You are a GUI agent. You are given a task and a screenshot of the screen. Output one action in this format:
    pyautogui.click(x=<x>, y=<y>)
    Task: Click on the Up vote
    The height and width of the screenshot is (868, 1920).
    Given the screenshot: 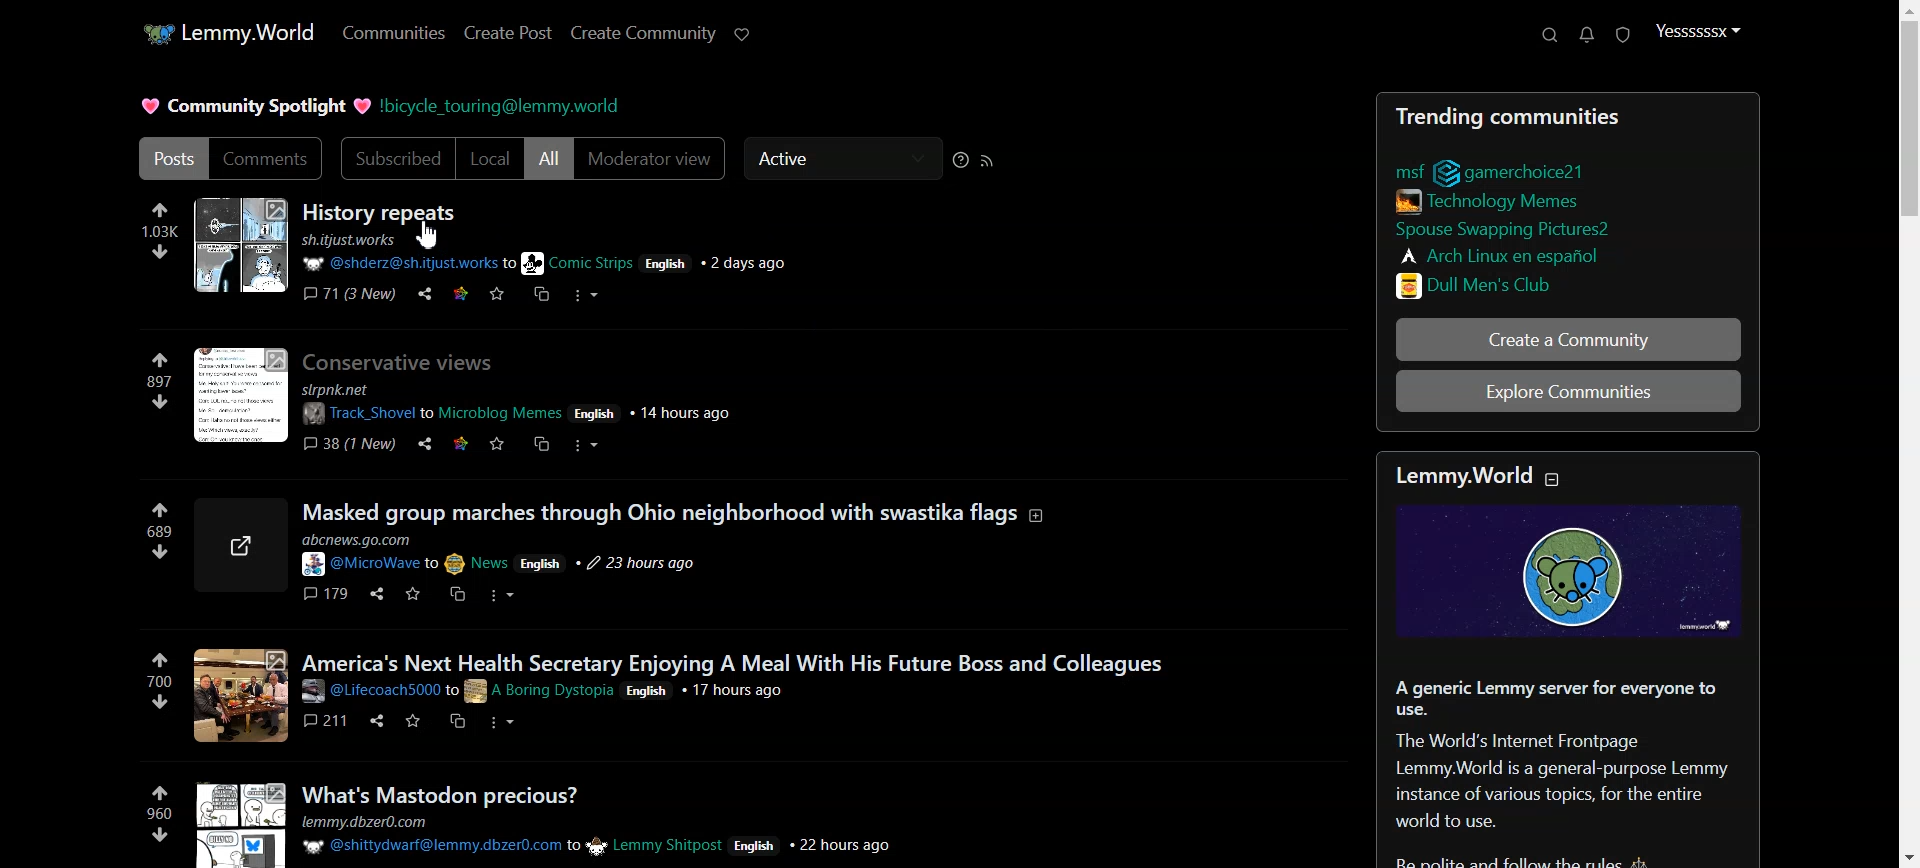 What is the action you would take?
    pyautogui.click(x=155, y=230)
    